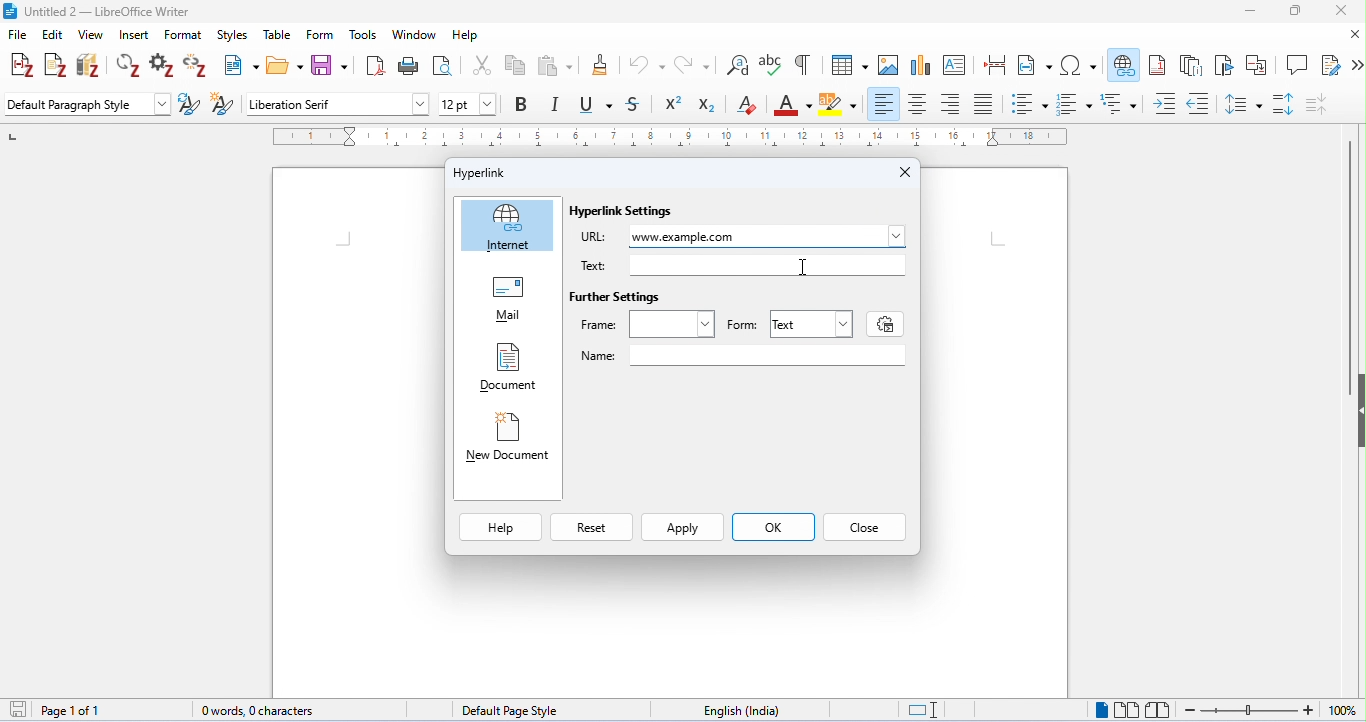 This screenshot has width=1366, height=722. I want to click on Name, so click(598, 355).